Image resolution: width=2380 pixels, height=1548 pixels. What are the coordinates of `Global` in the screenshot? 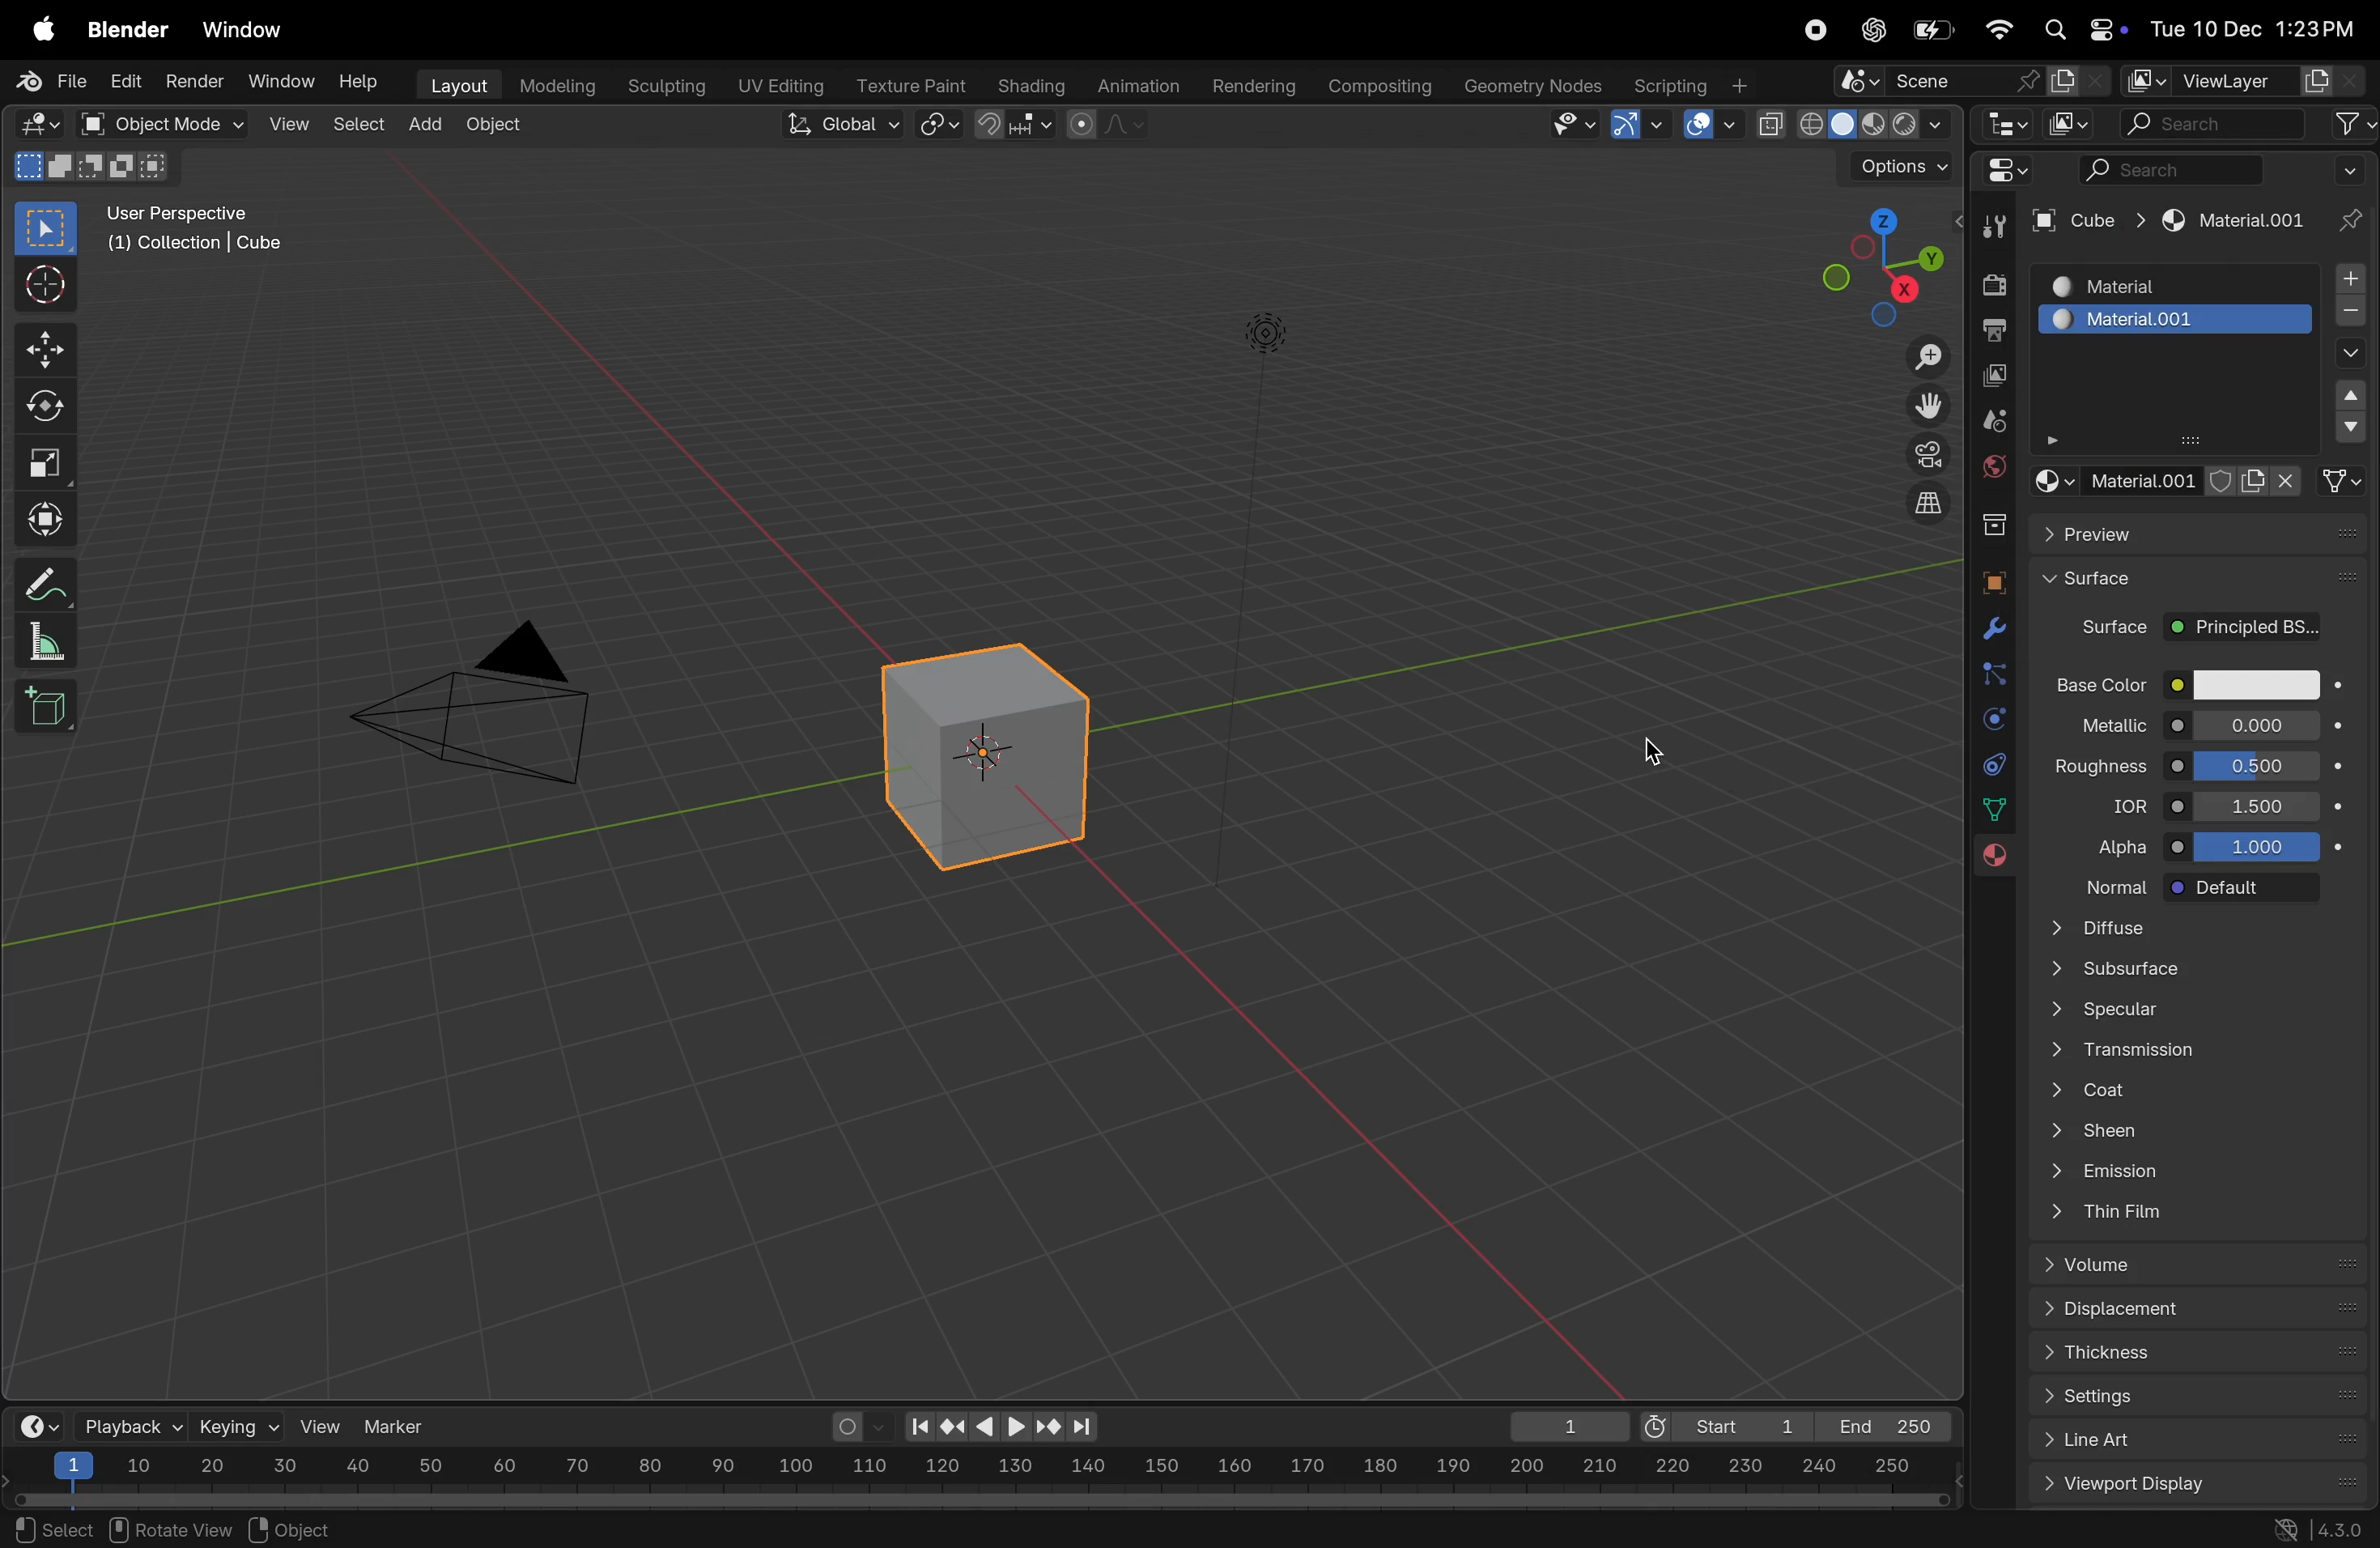 It's located at (836, 124).